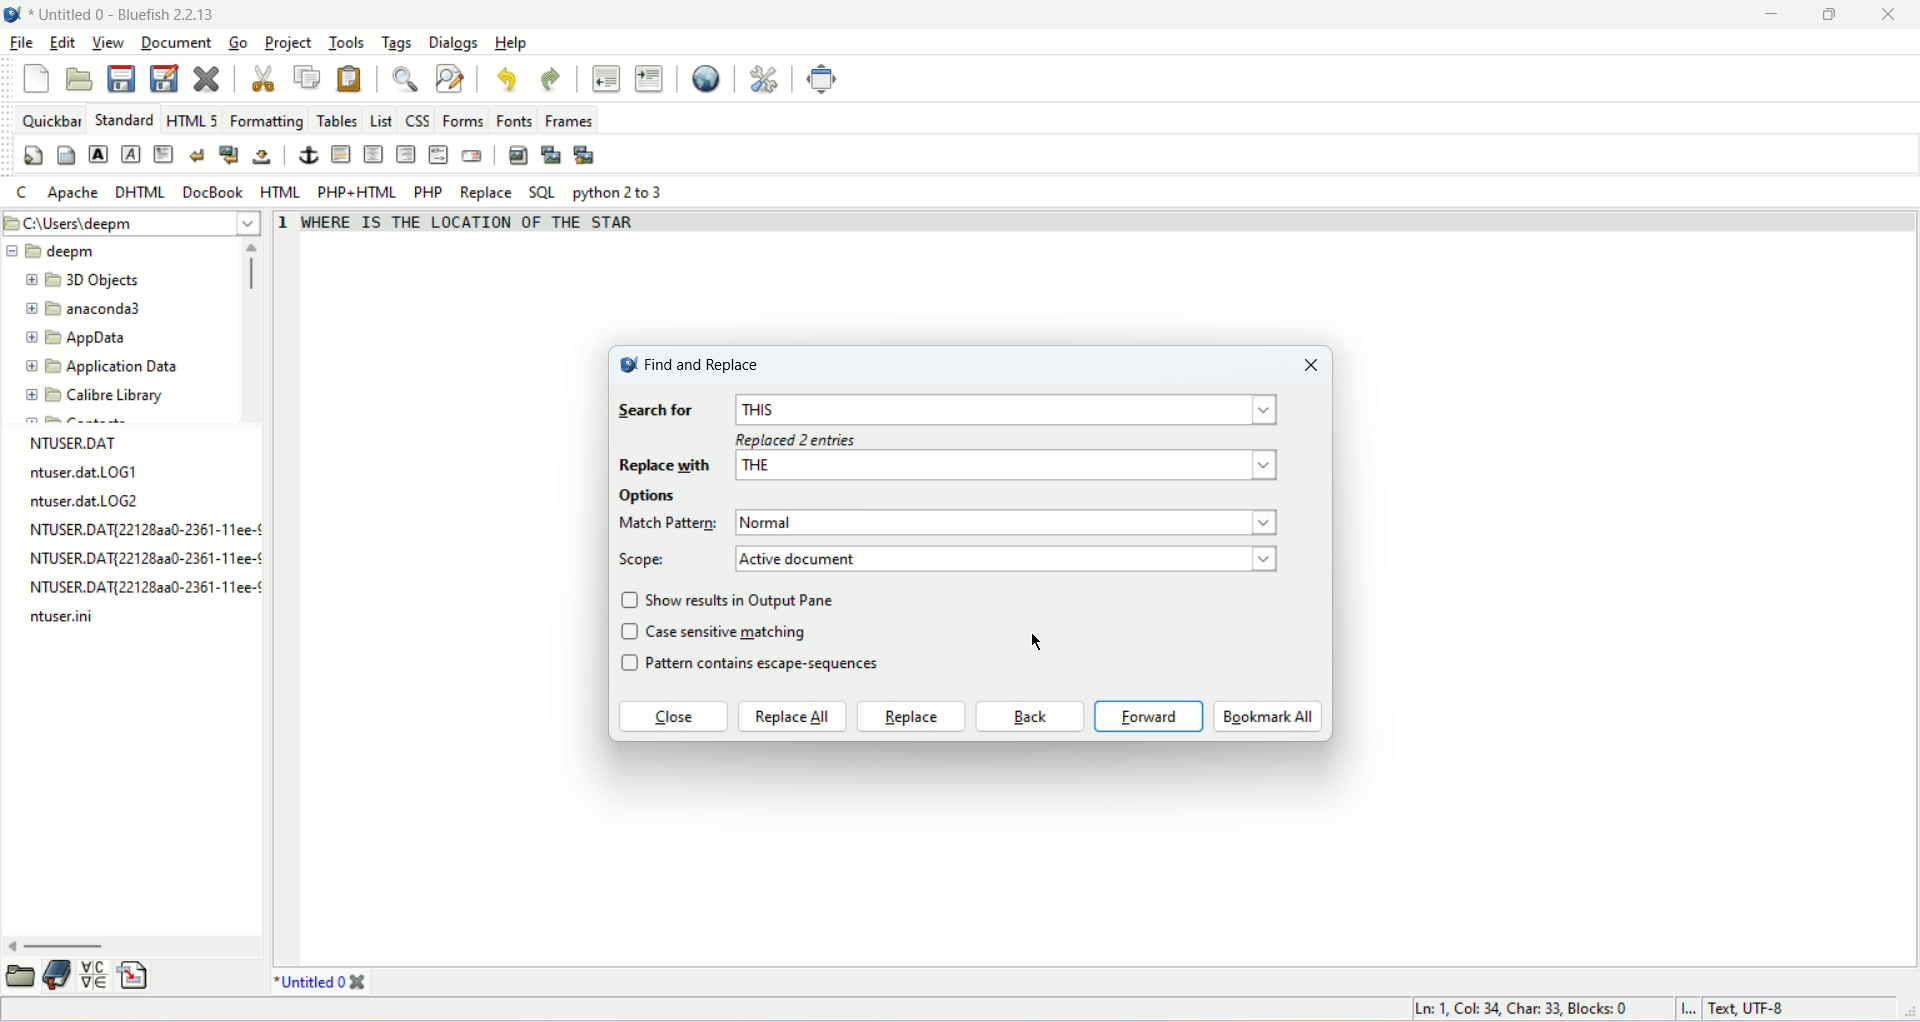 The image size is (1920, 1022). I want to click on checkbox, so click(629, 634).